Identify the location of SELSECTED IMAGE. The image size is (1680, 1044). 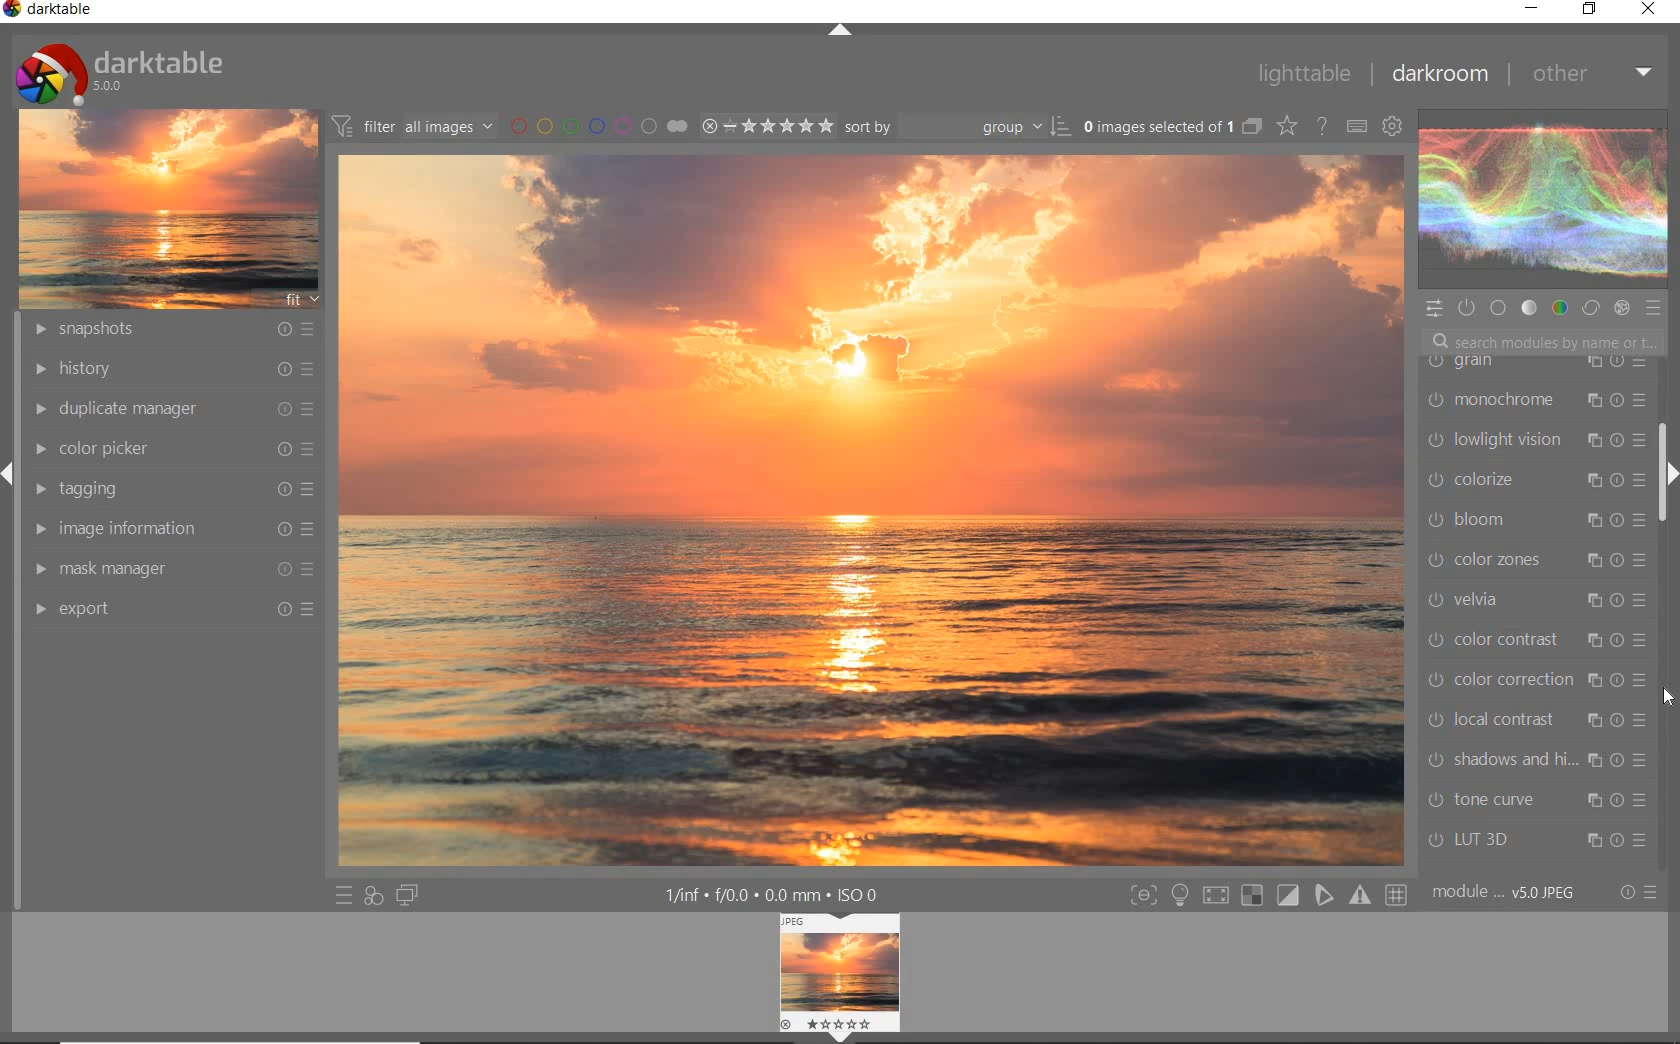
(1154, 126).